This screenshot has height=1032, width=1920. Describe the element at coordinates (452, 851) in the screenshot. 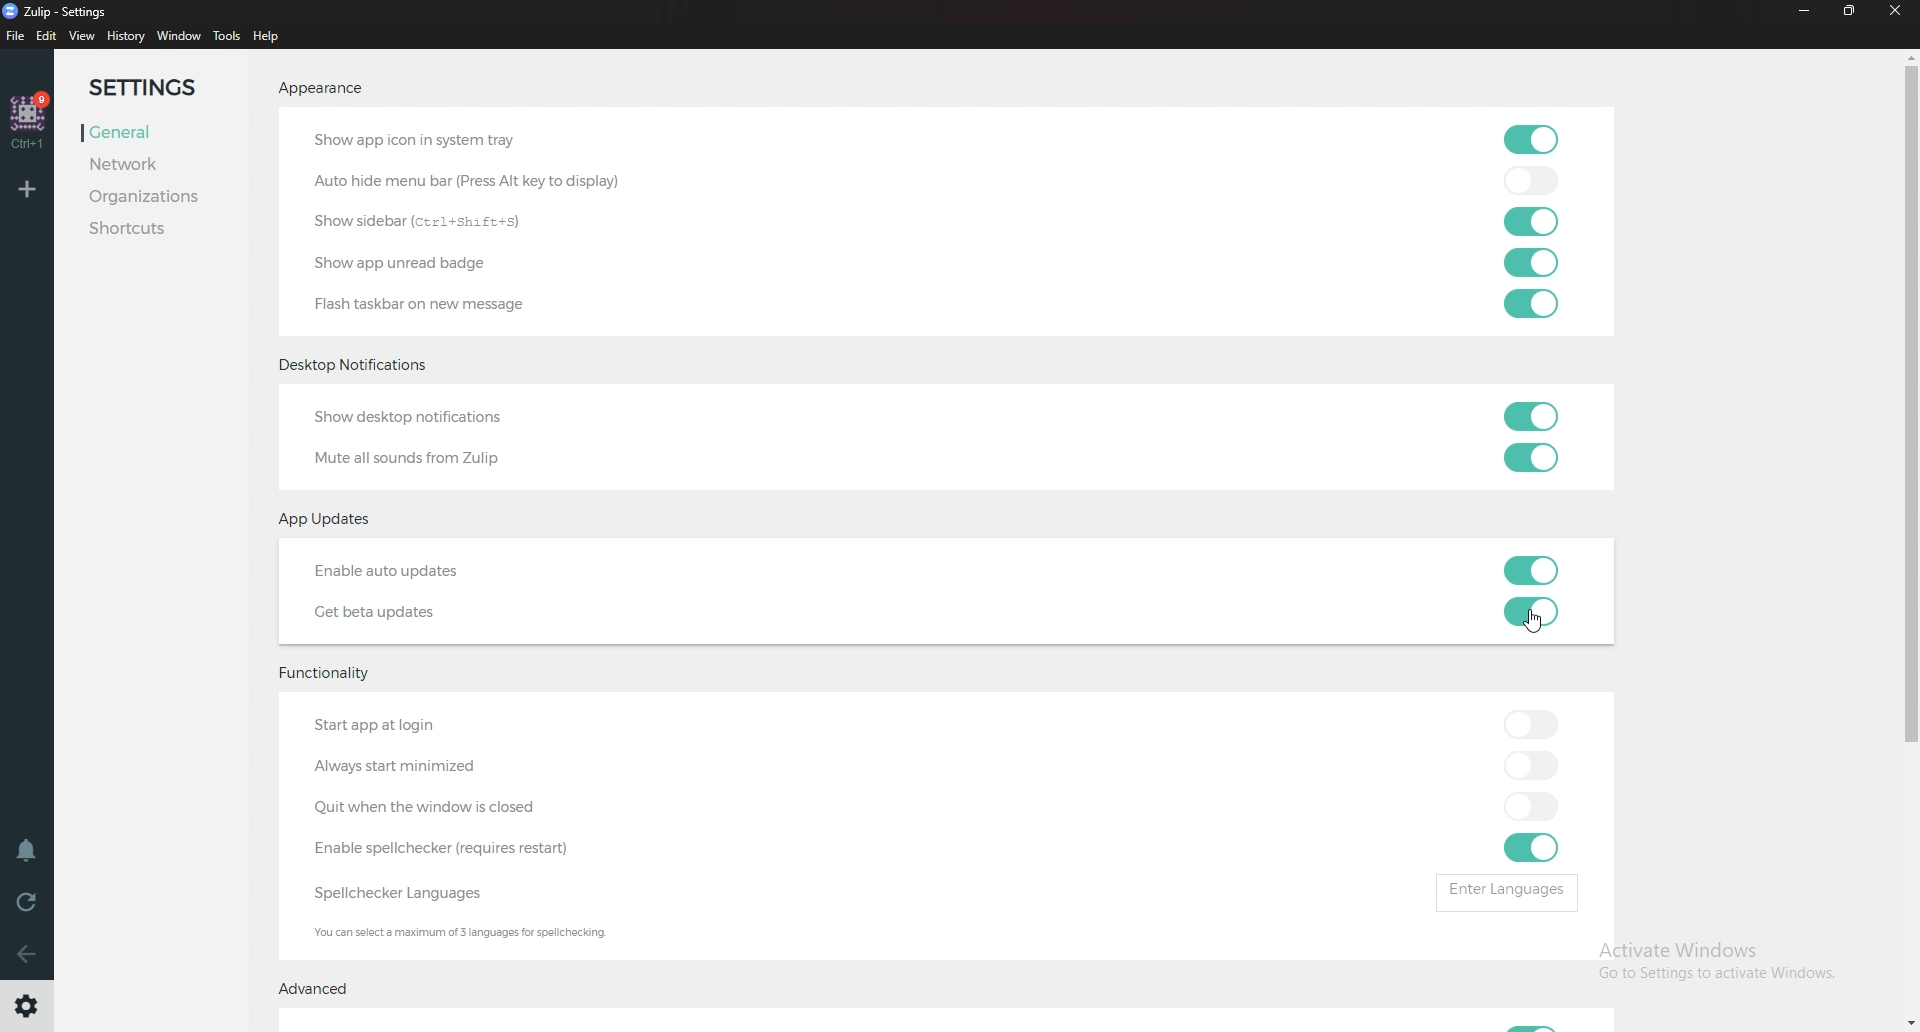

I see `enable Spell Checker` at that location.